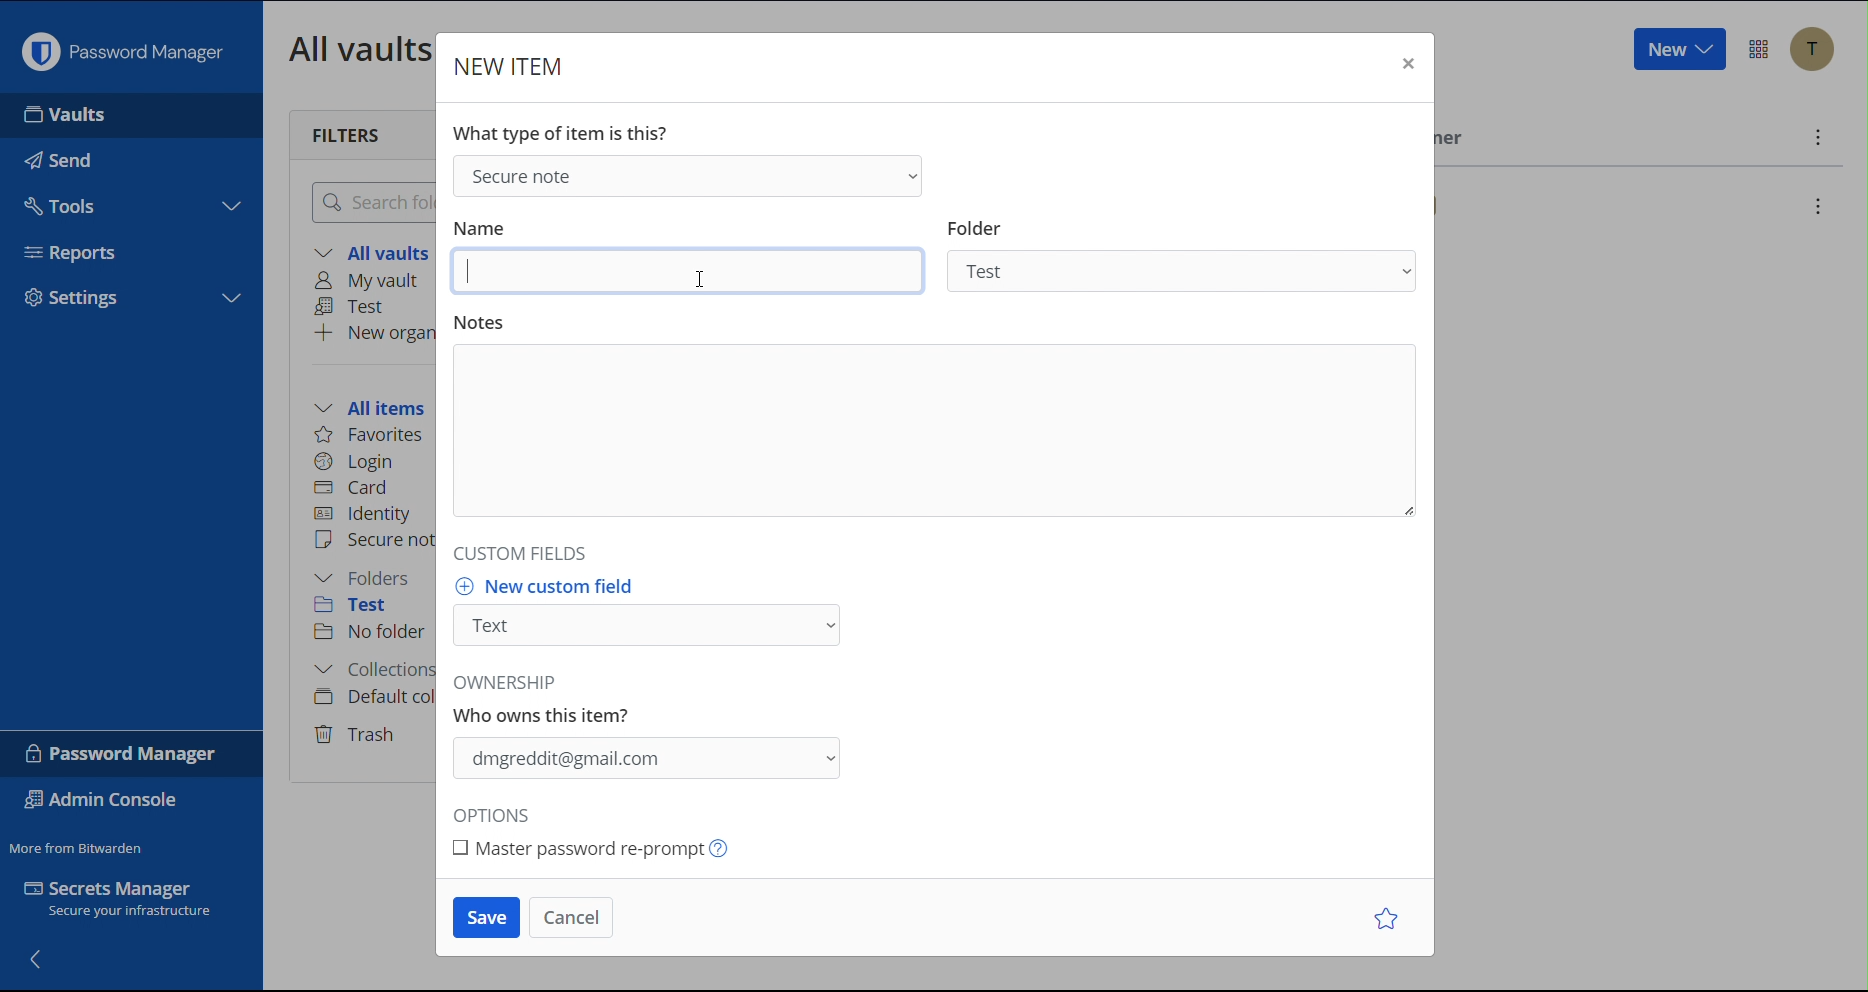 This screenshot has height=992, width=1868. Describe the element at coordinates (79, 844) in the screenshot. I see `More from Bitwarden` at that location.